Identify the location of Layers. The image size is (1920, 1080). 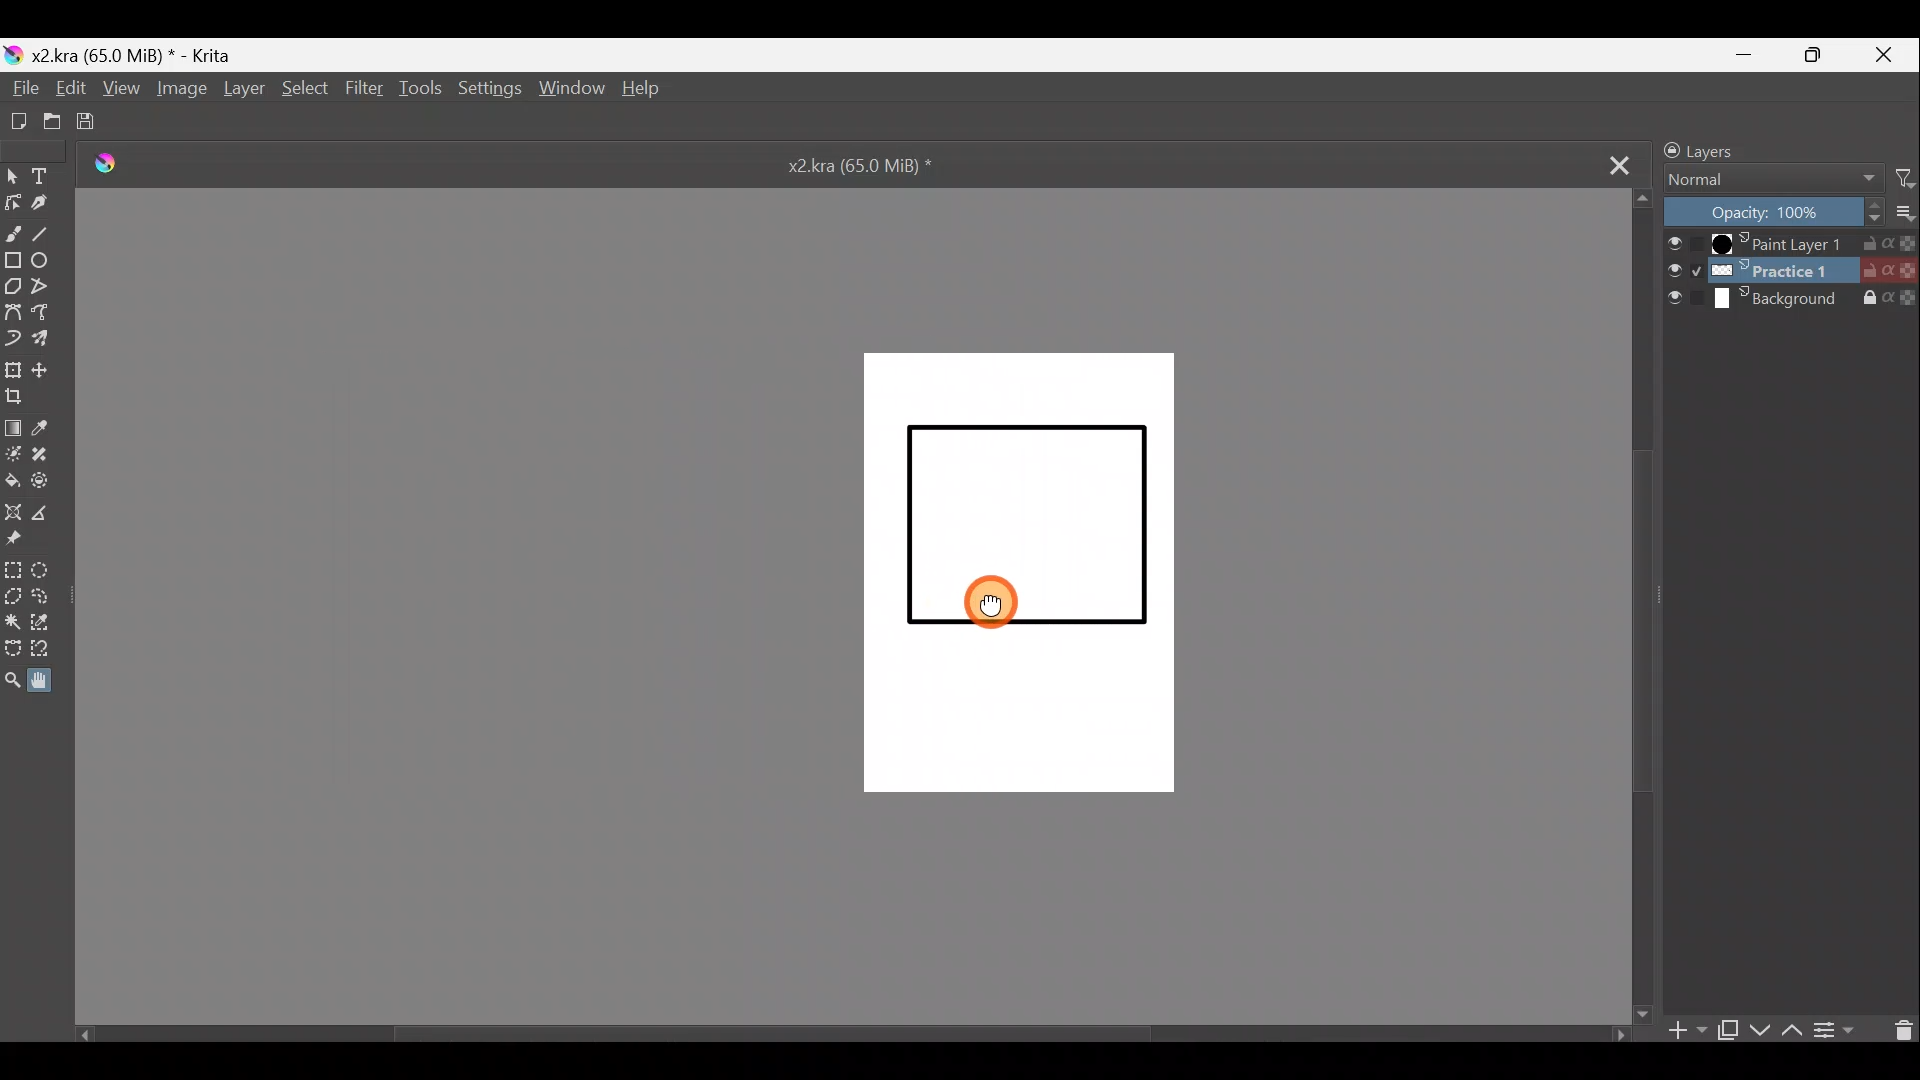
(1744, 150).